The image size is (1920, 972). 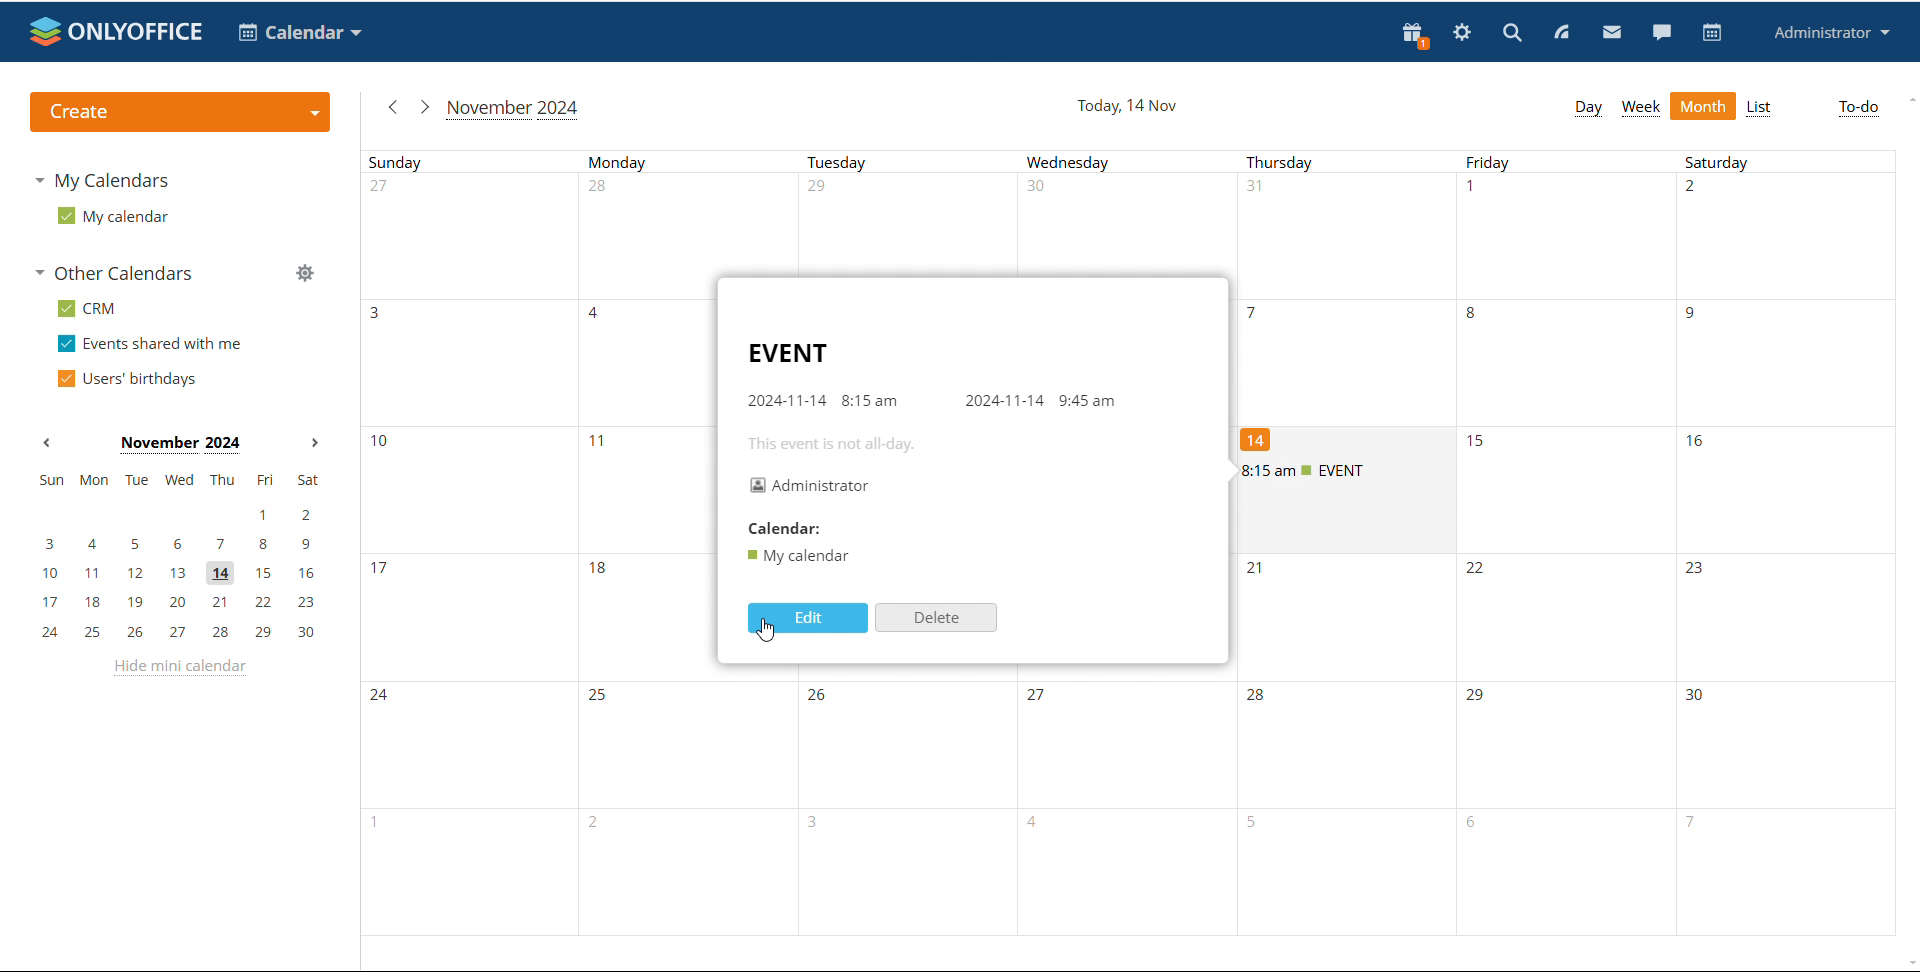 What do you see at coordinates (831, 446) in the screenshot?
I see `This event is not all - day` at bounding box center [831, 446].